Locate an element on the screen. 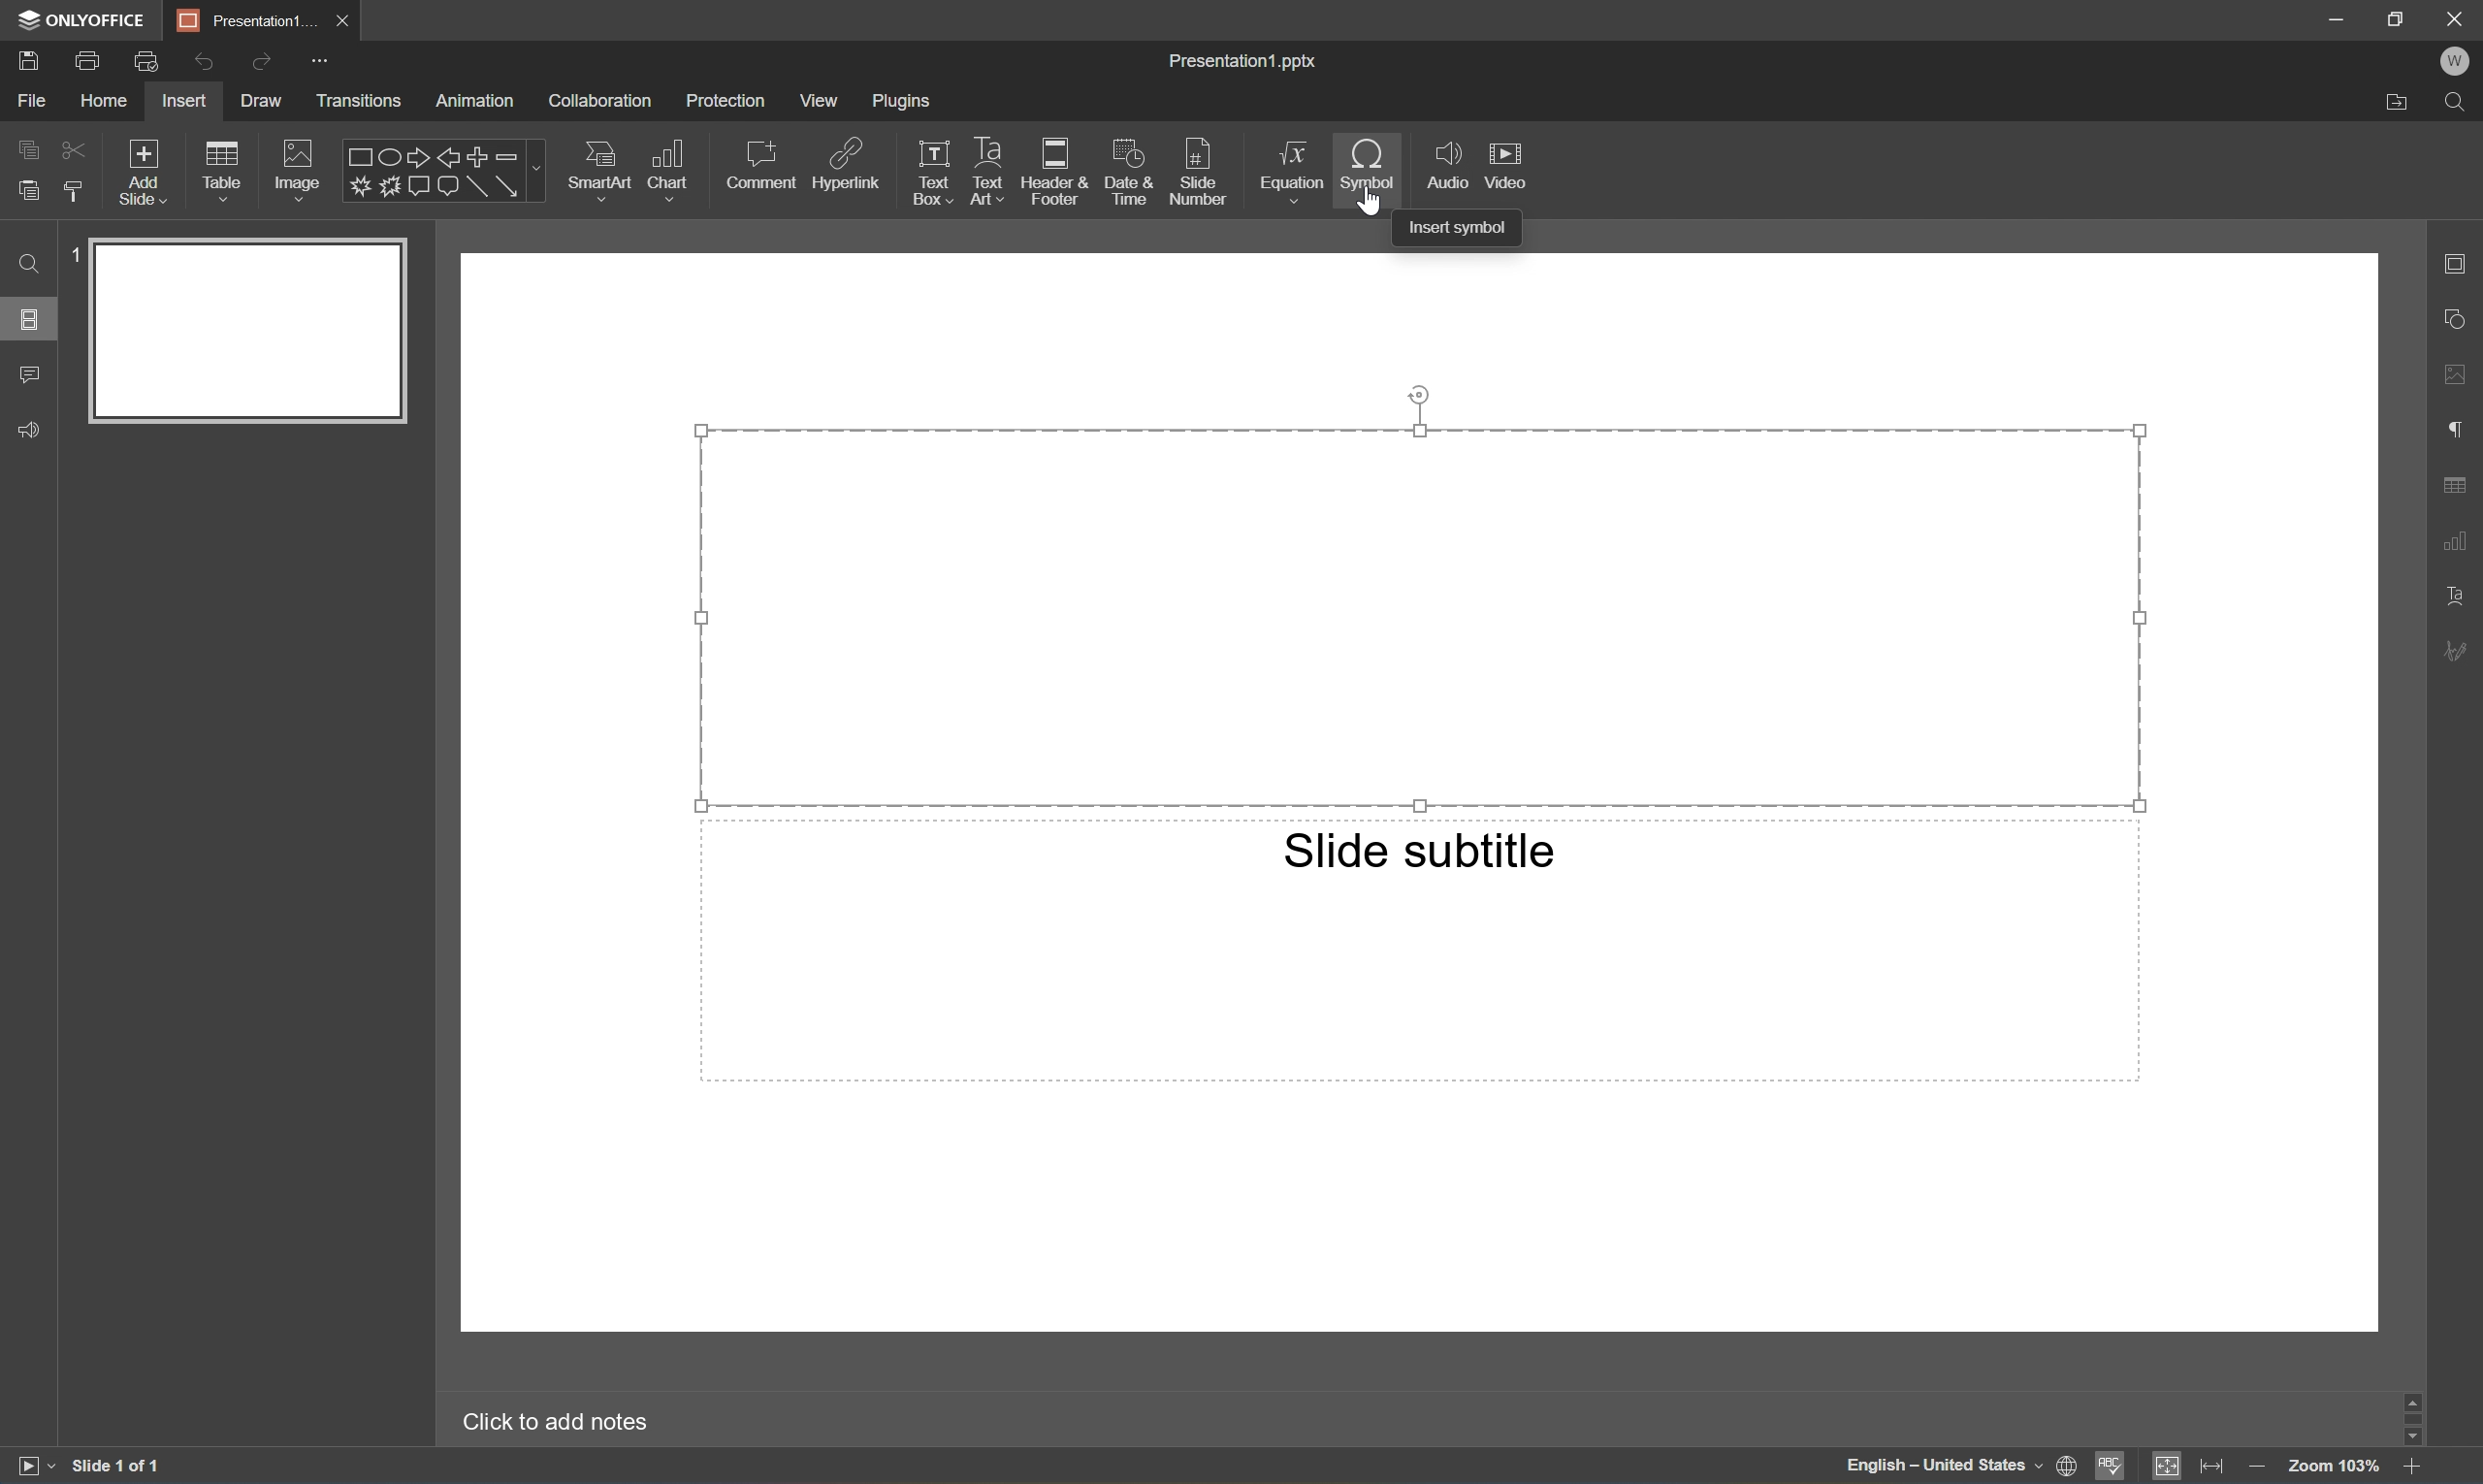 The height and width of the screenshot is (1484, 2483). Image settings is located at coordinates (2464, 377).